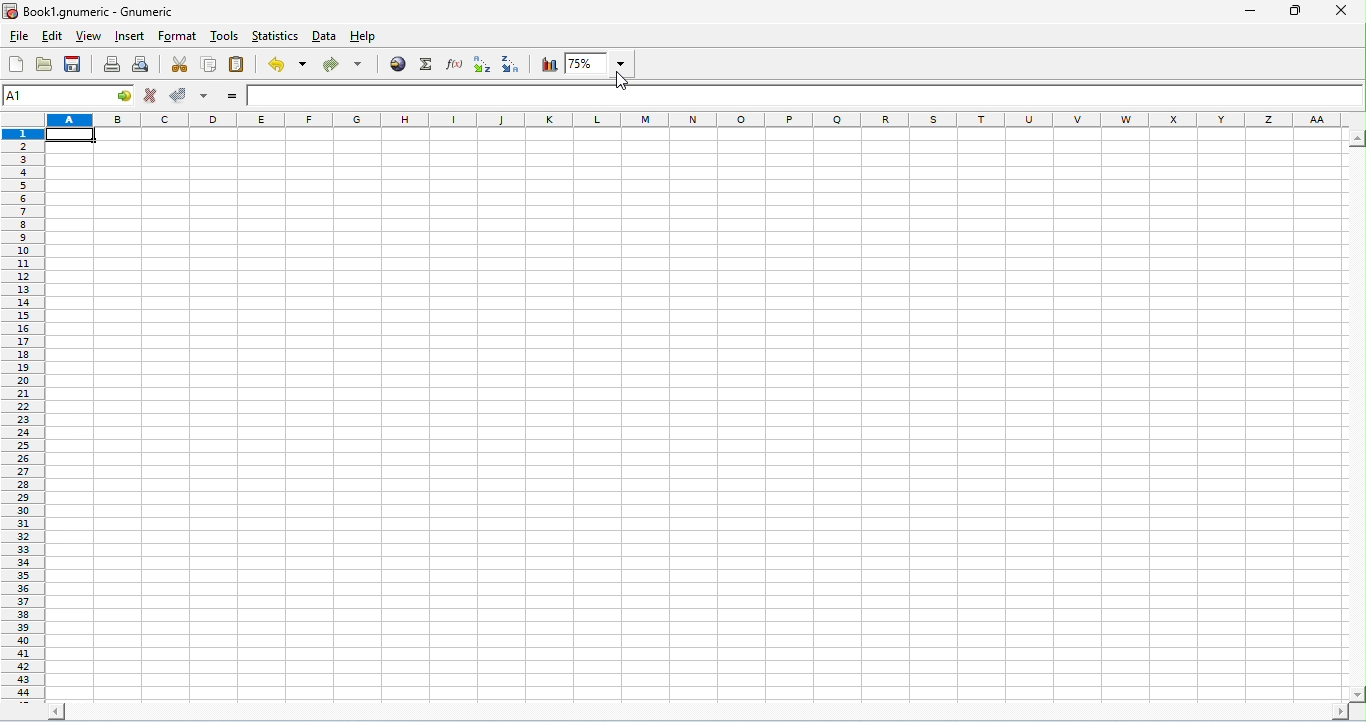 This screenshot has height=722, width=1366. Describe the element at coordinates (182, 64) in the screenshot. I see `cut` at that location.